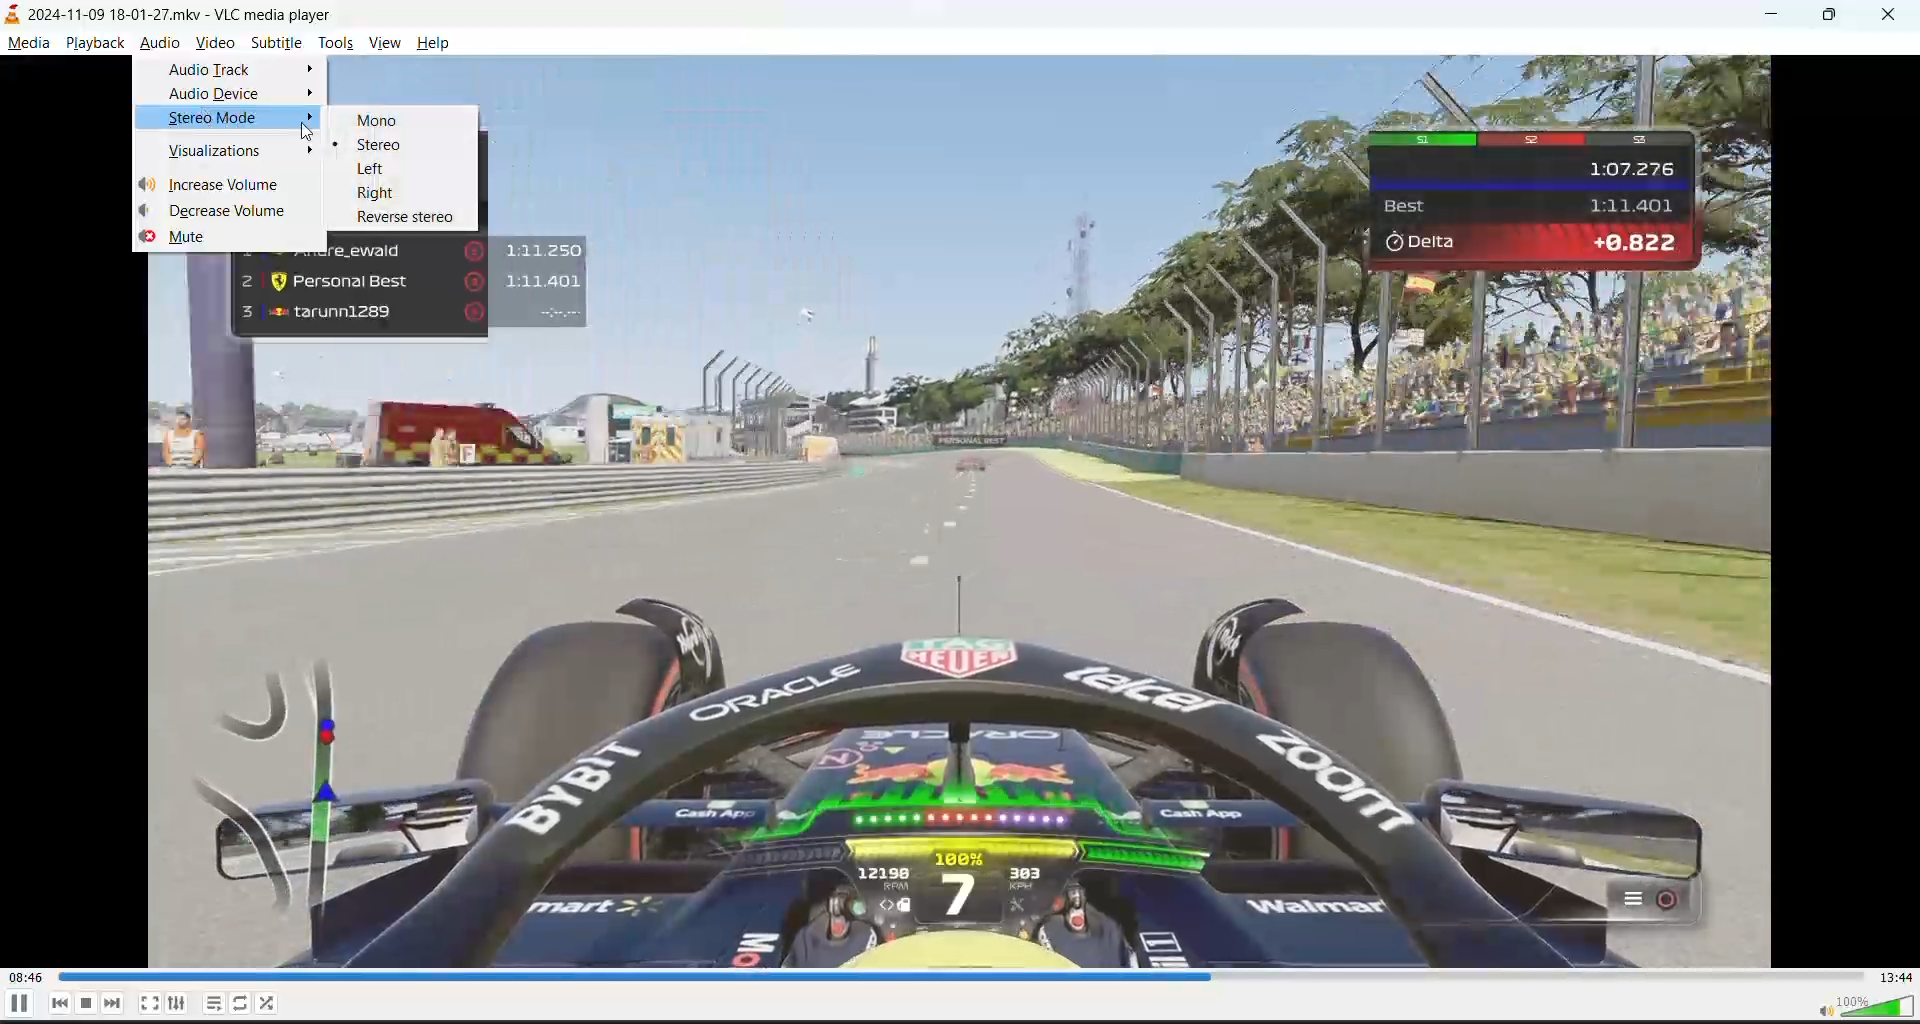  Describe the element at coordinates (1835, 14) in the screenshot. I see `maximize` at that location.